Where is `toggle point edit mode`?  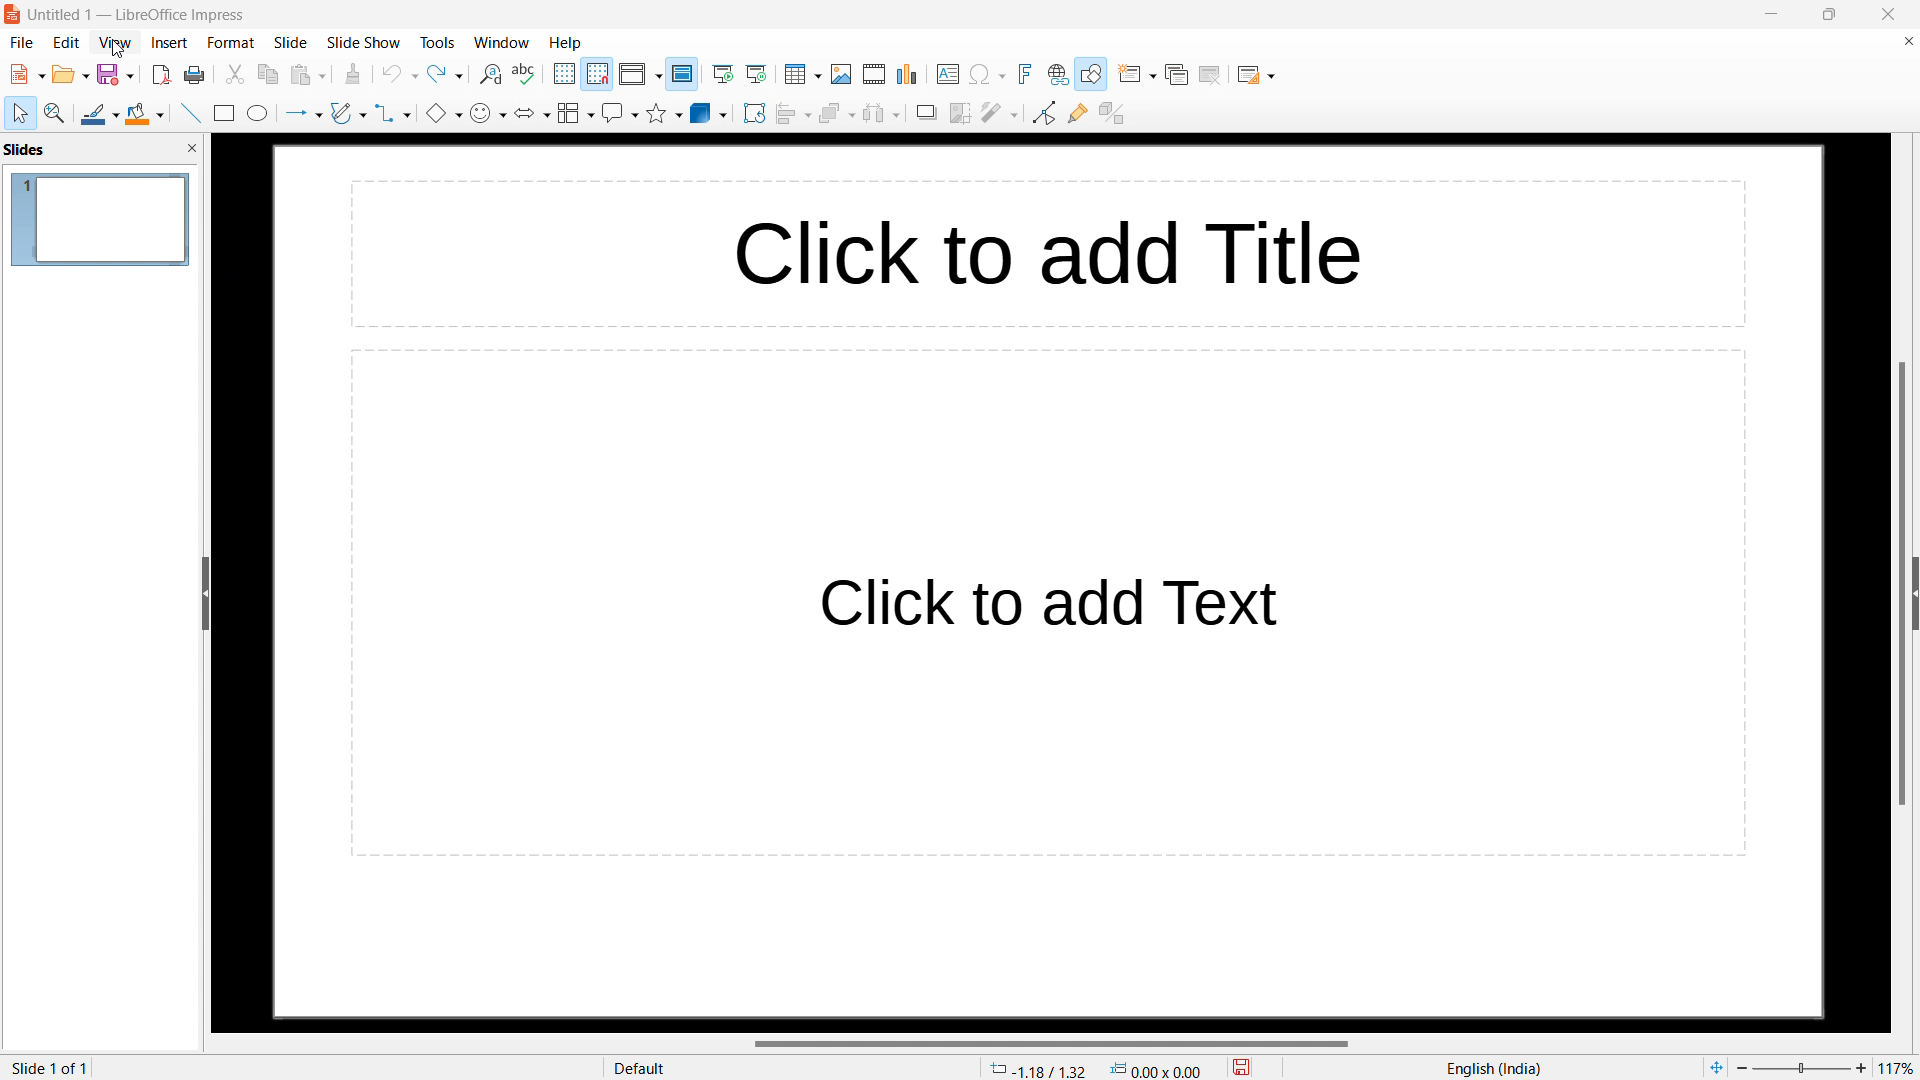 toggle point edit mode is located at coordinates (1044, 113).